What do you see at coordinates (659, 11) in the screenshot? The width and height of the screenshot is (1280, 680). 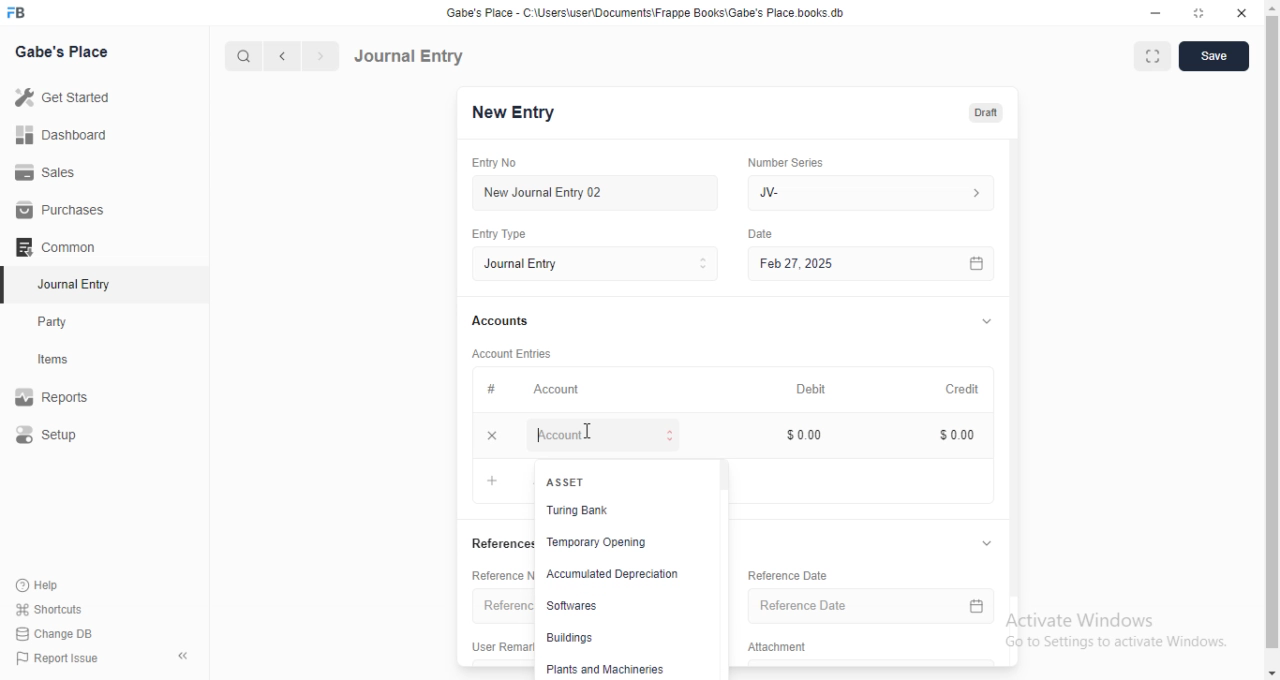 I see `‘Gabe's Place - C Wsers\userDocuments\Frappe Books\Gabe's Place books db` at bounding box center [659, 11].